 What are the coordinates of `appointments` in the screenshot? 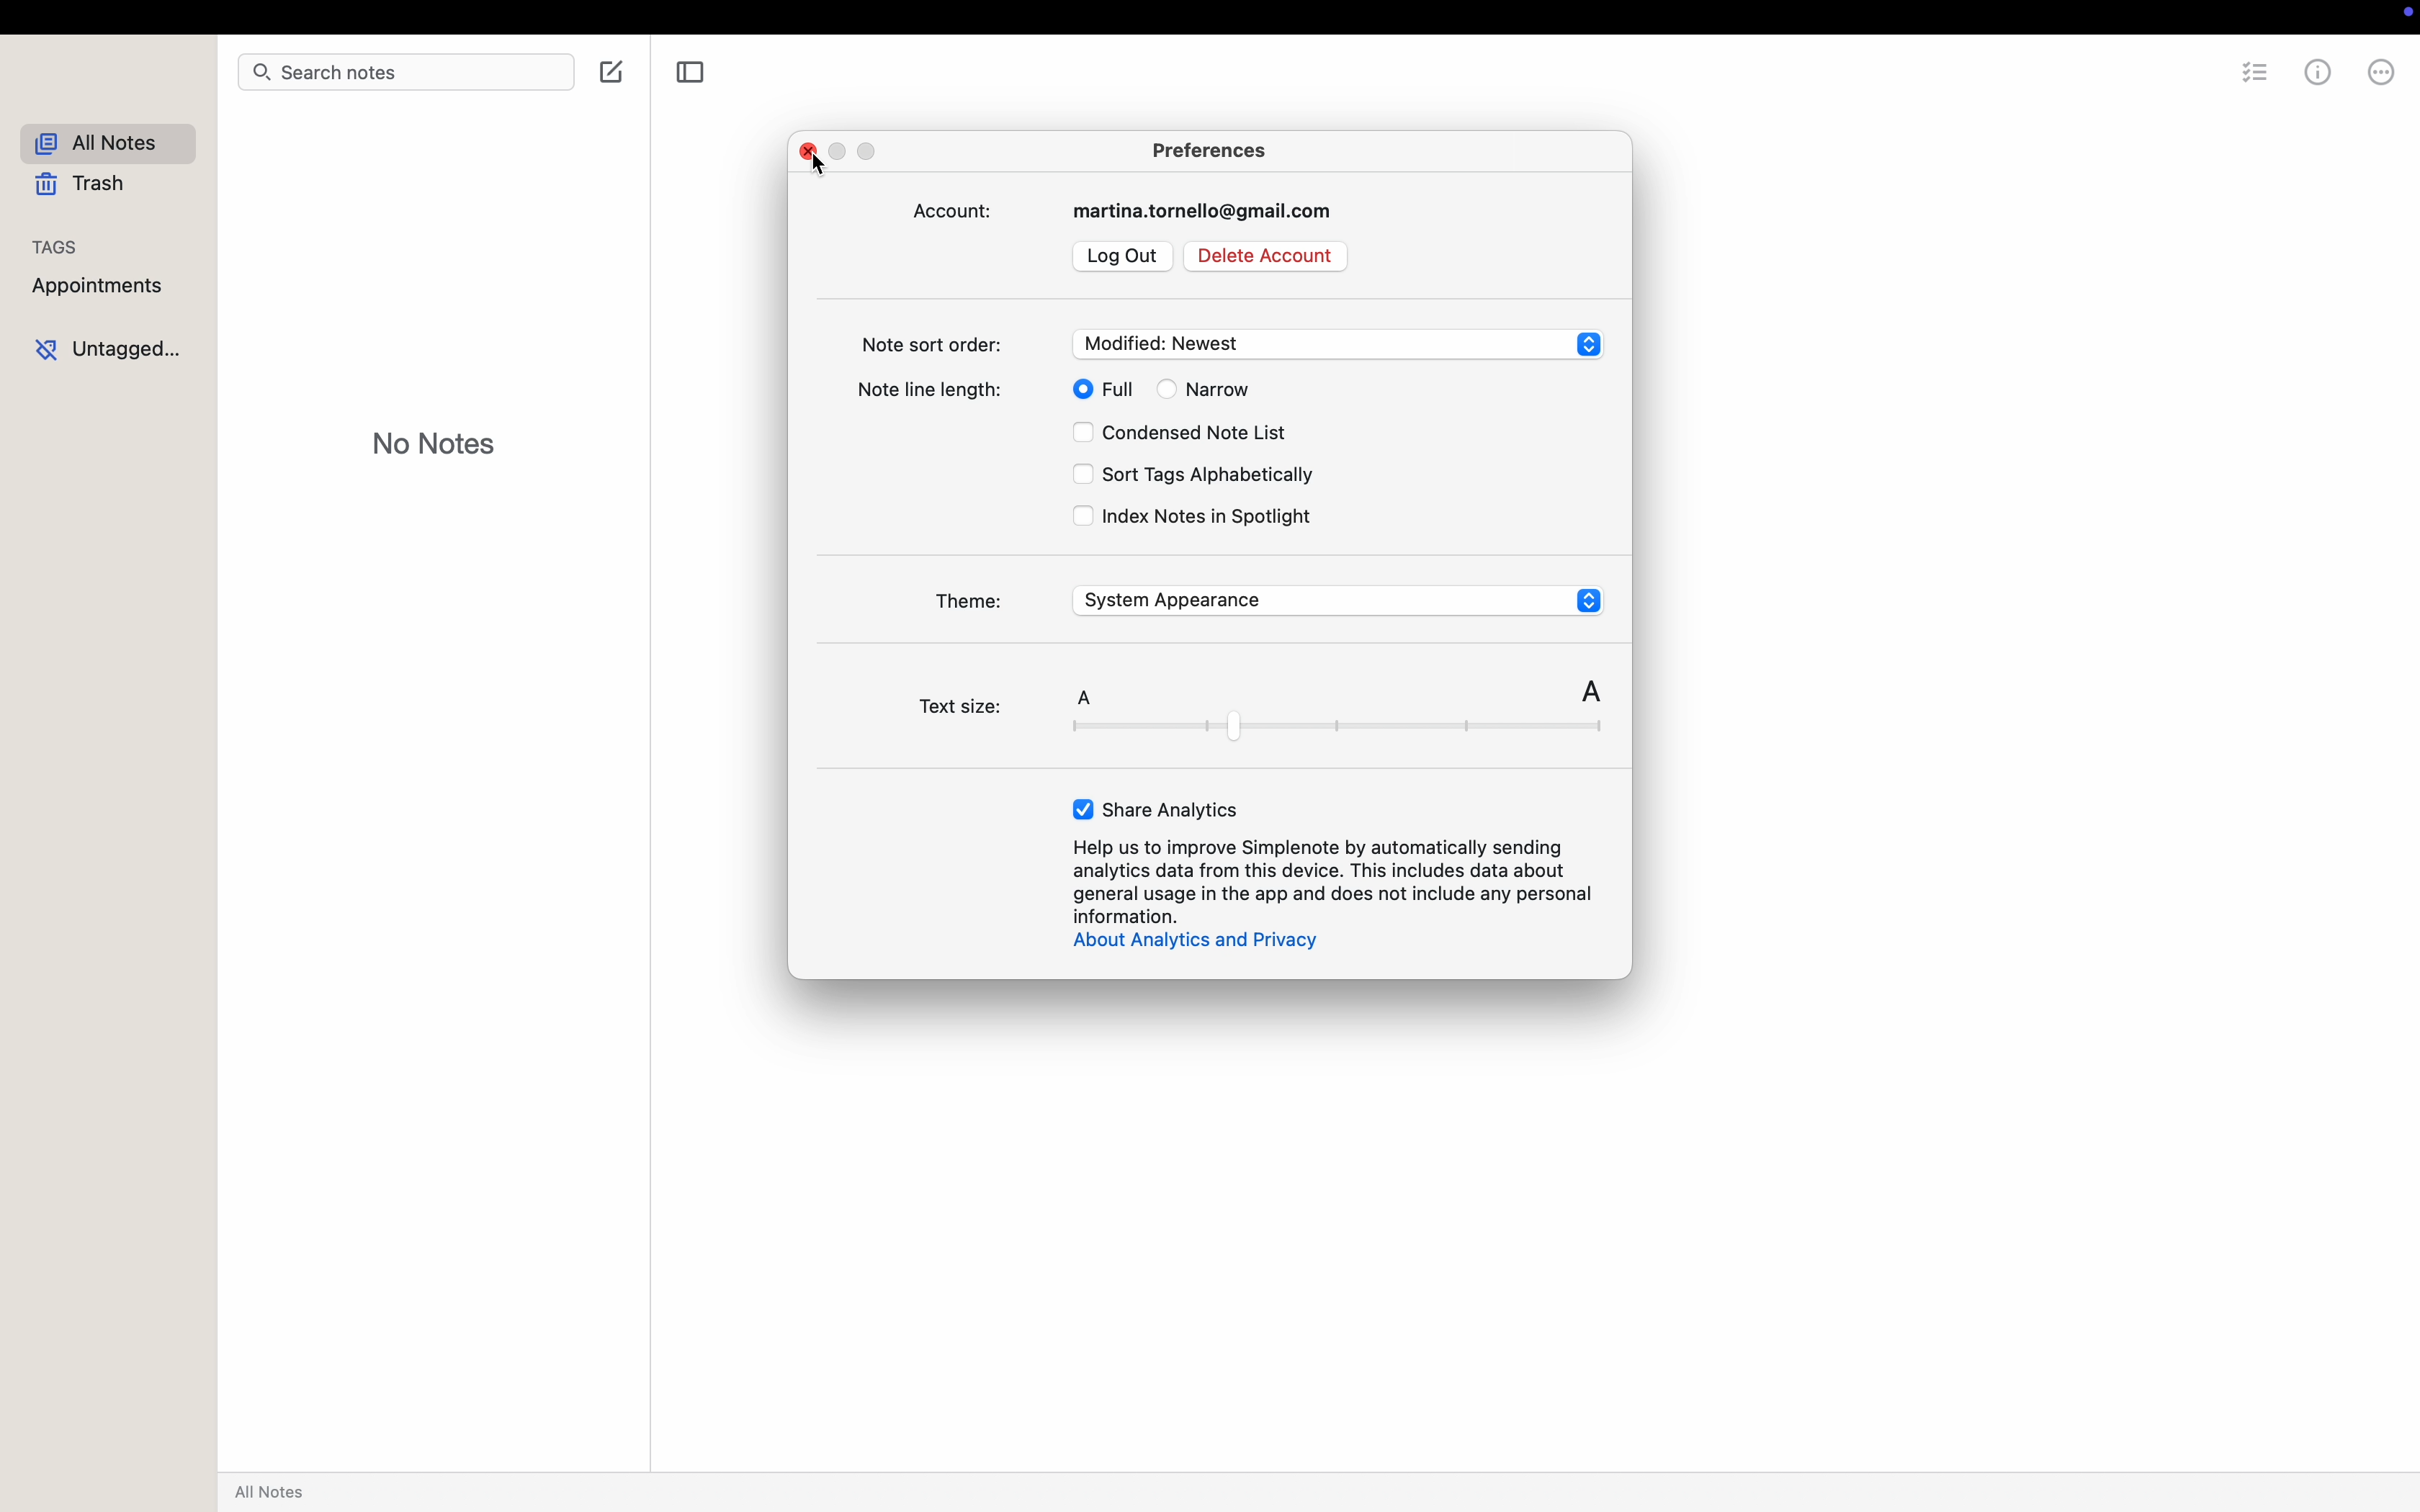 It's located at (101, 284).